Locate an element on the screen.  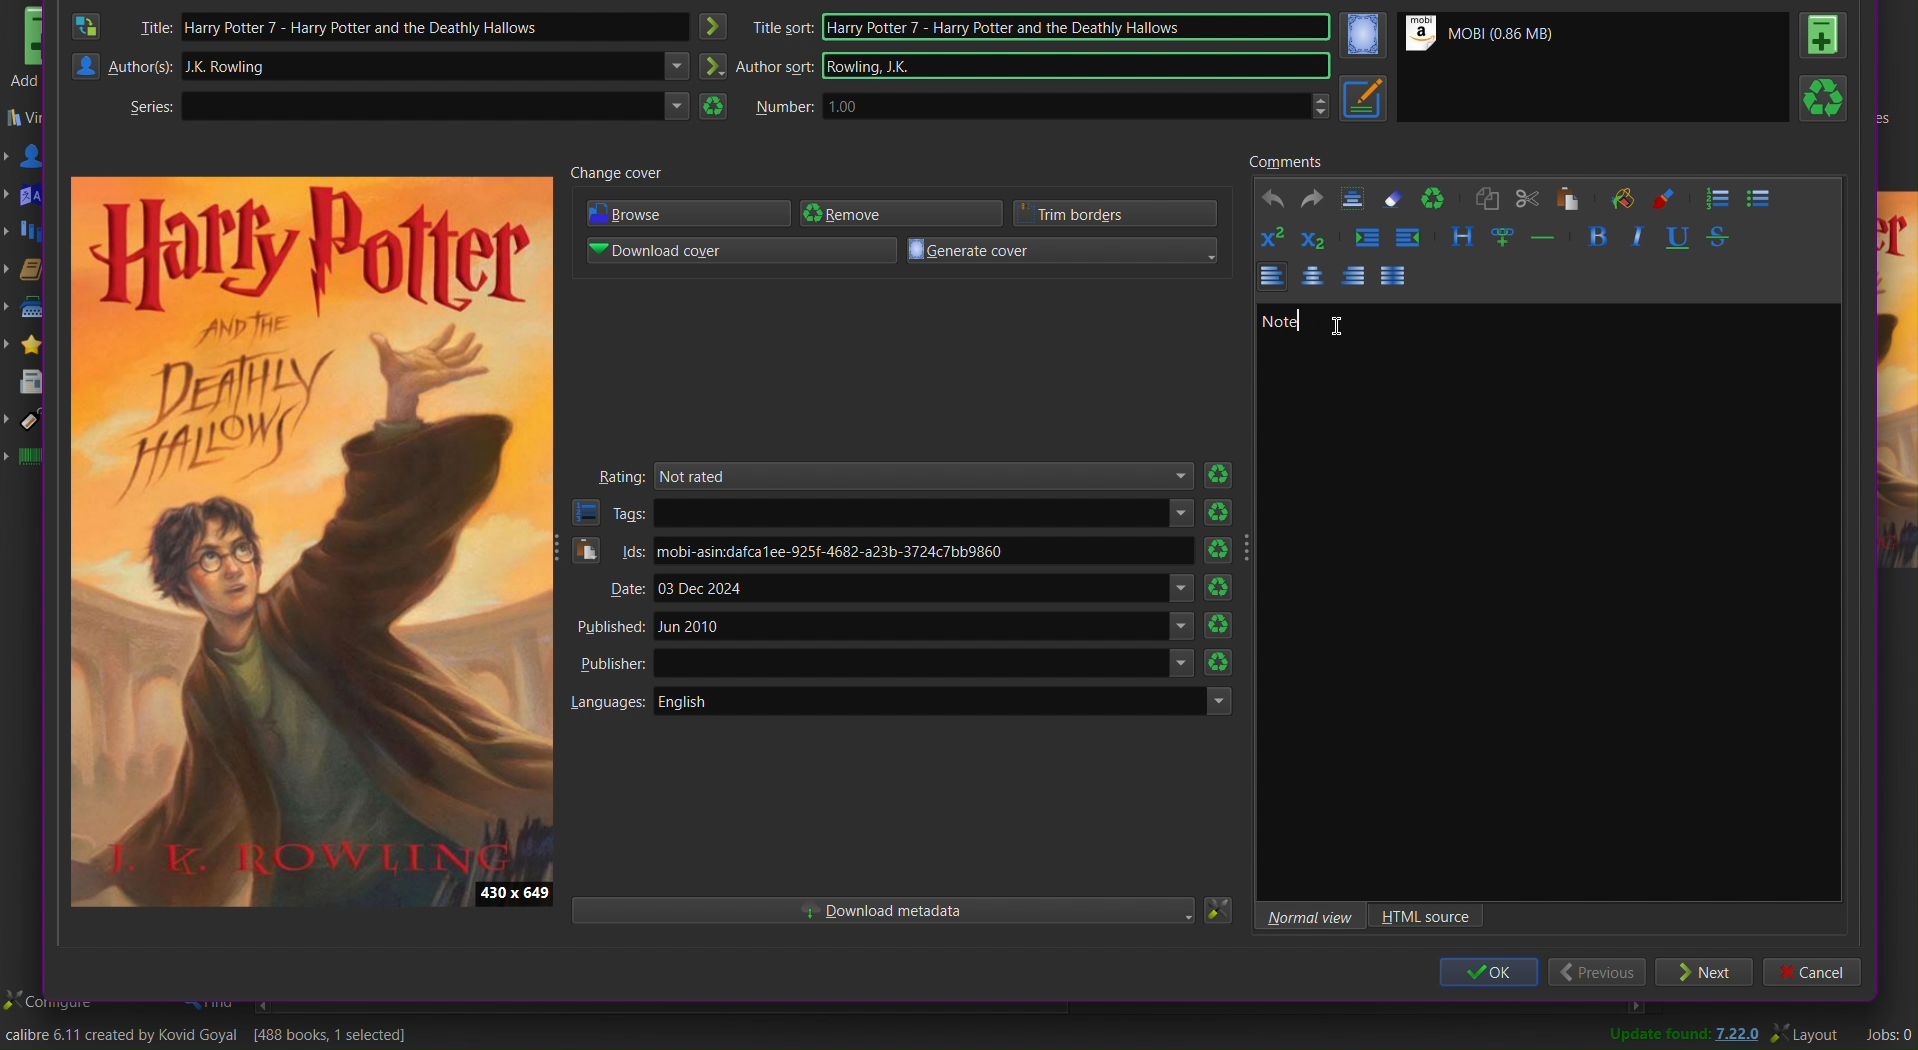
Book is located at coordinates (1825, 34).